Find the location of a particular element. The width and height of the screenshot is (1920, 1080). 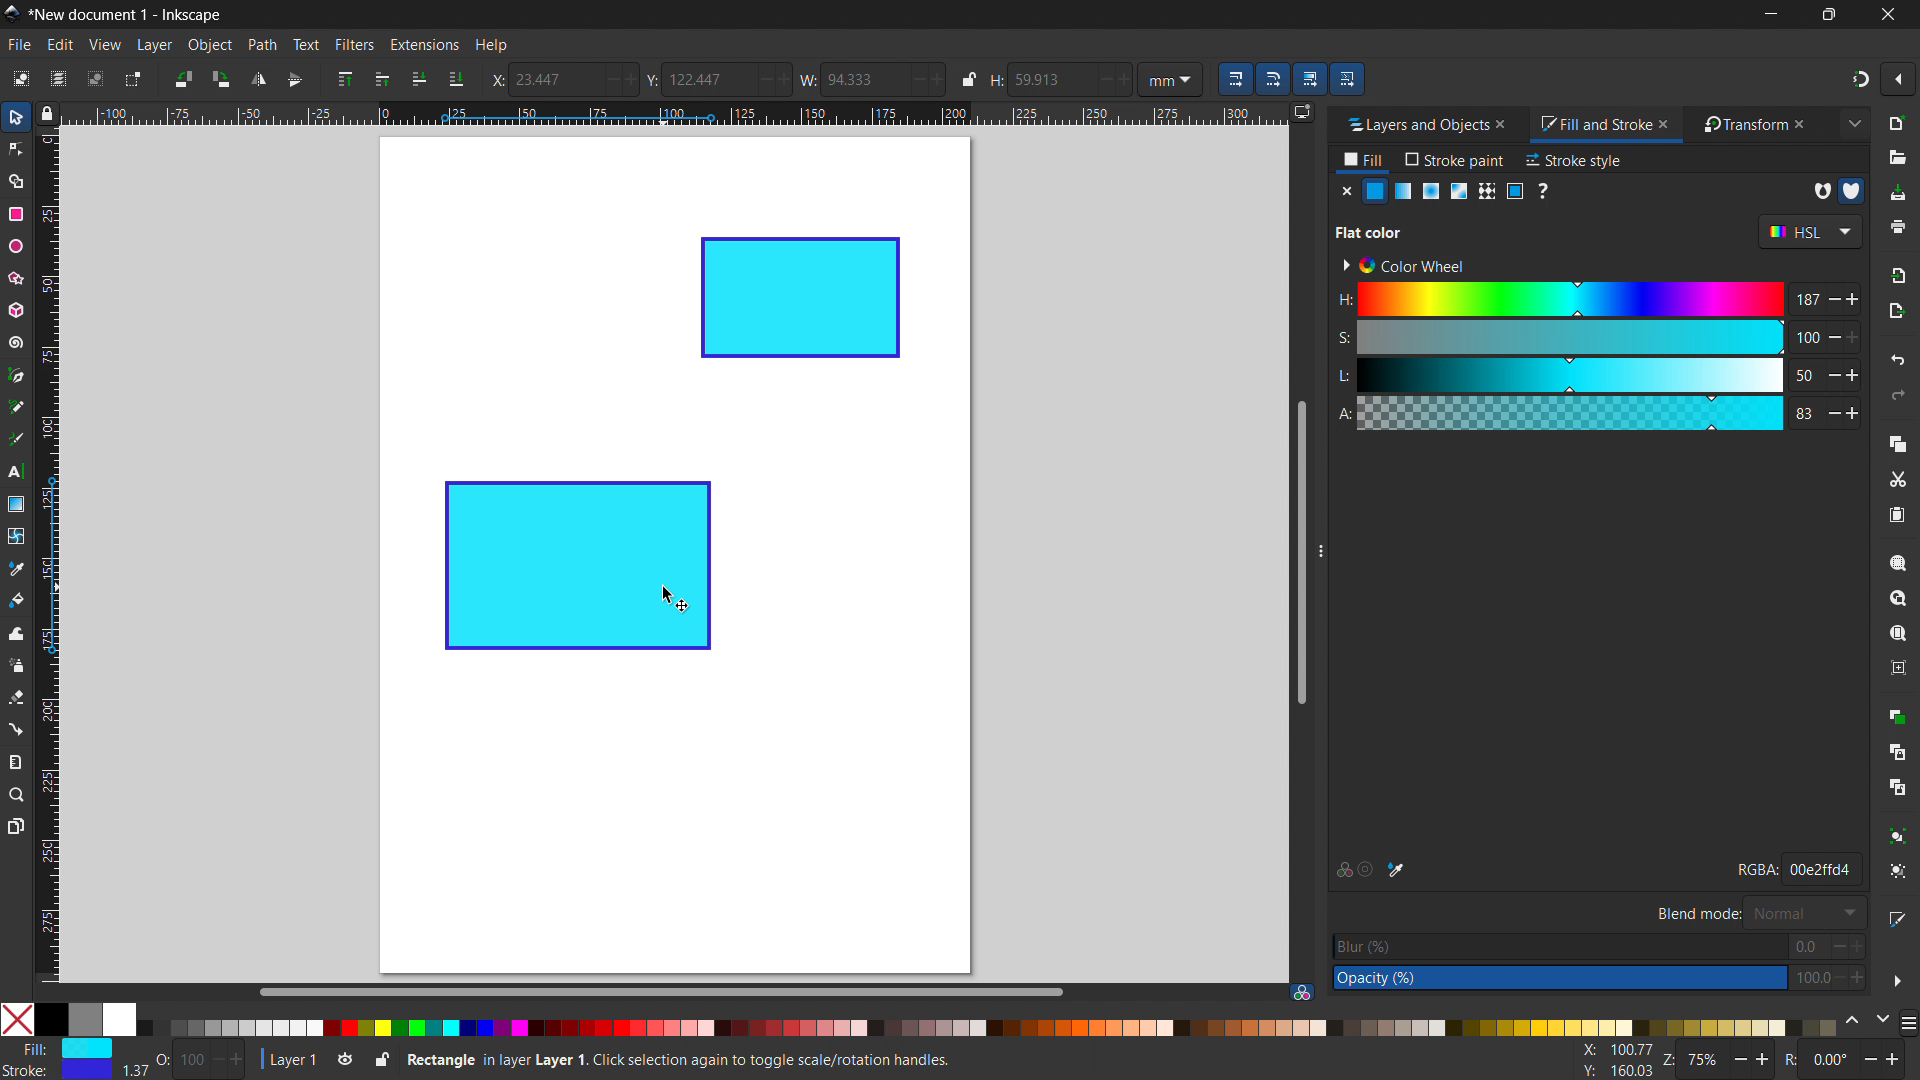

extended menu is located at coordinates (1854, 123).